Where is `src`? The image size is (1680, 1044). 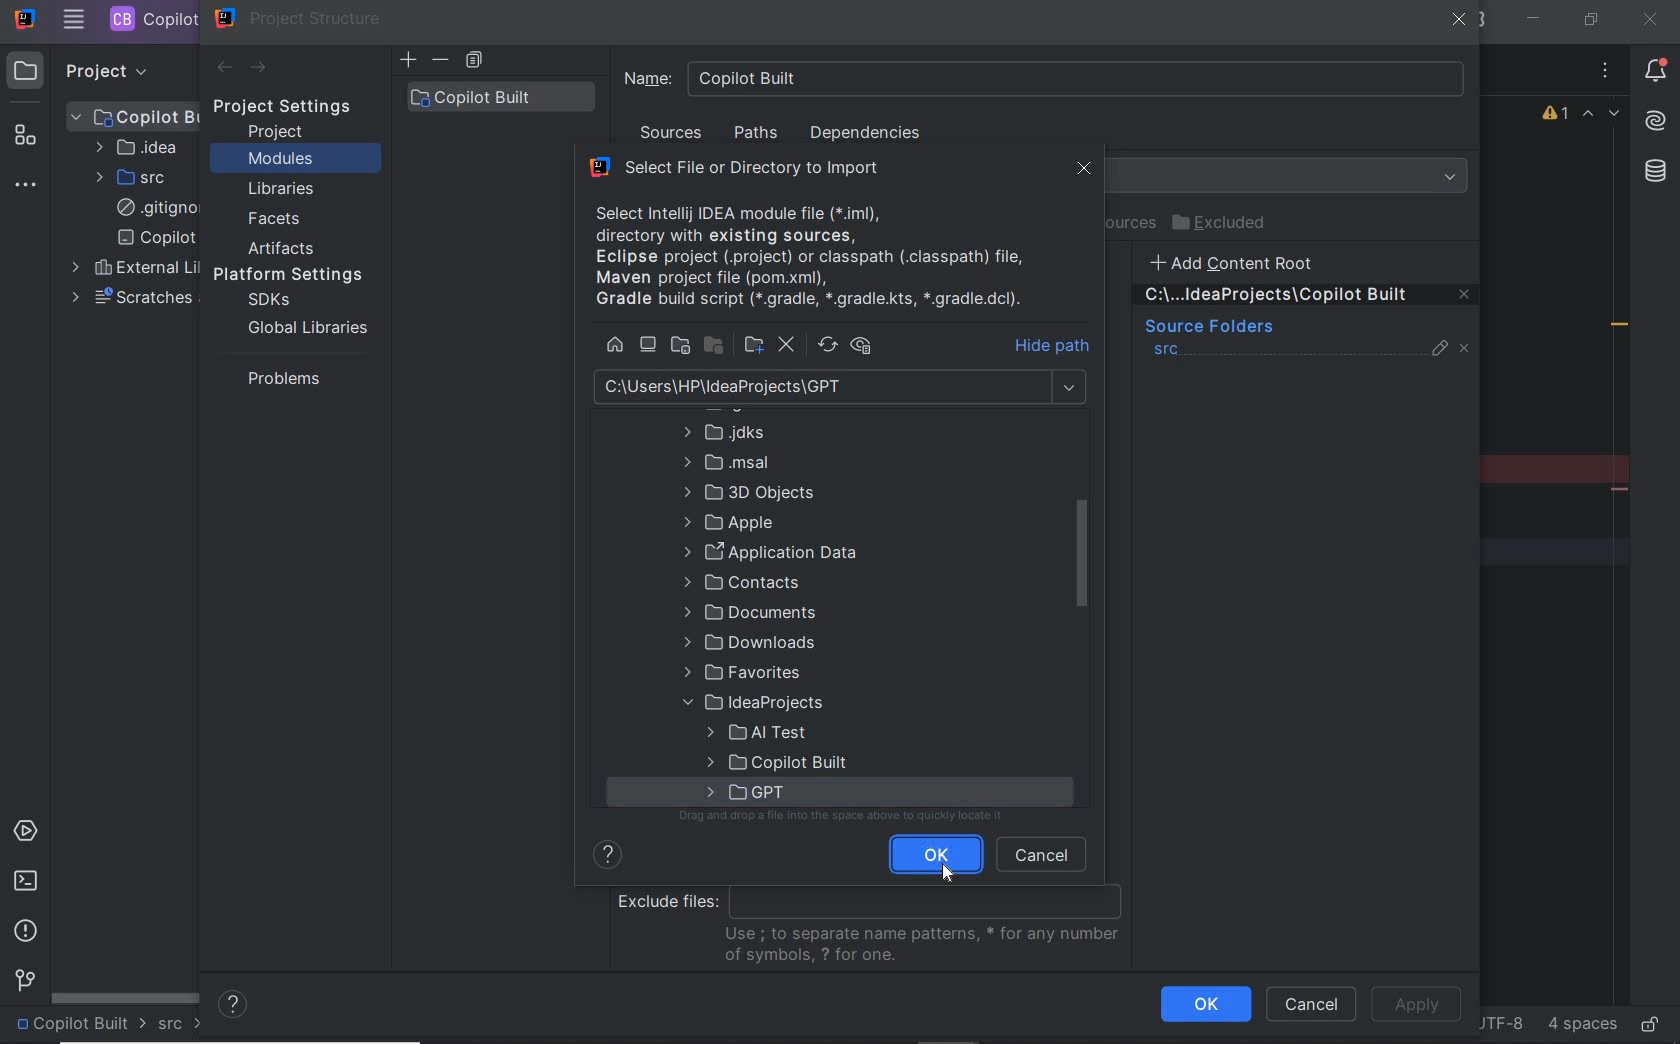
src is located at coordinates (181, 1025).